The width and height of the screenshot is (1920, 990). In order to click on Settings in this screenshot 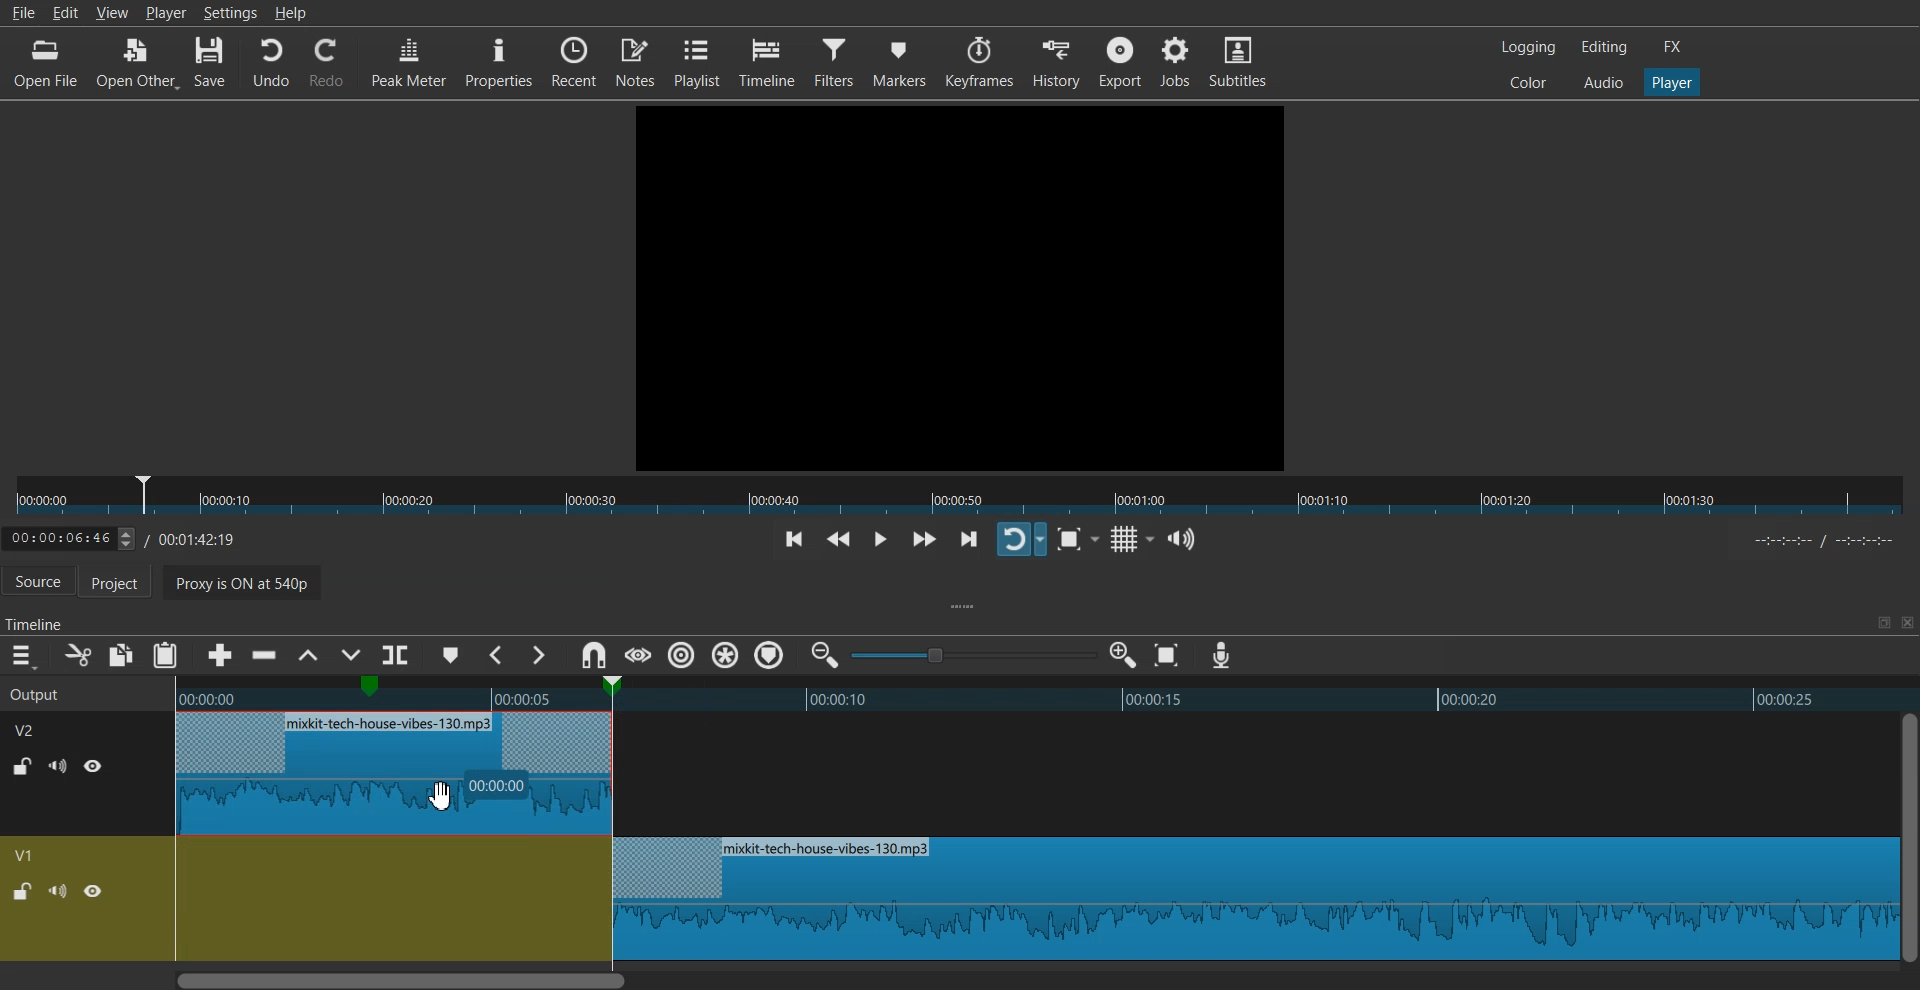, I will do `click(230, 12)`.